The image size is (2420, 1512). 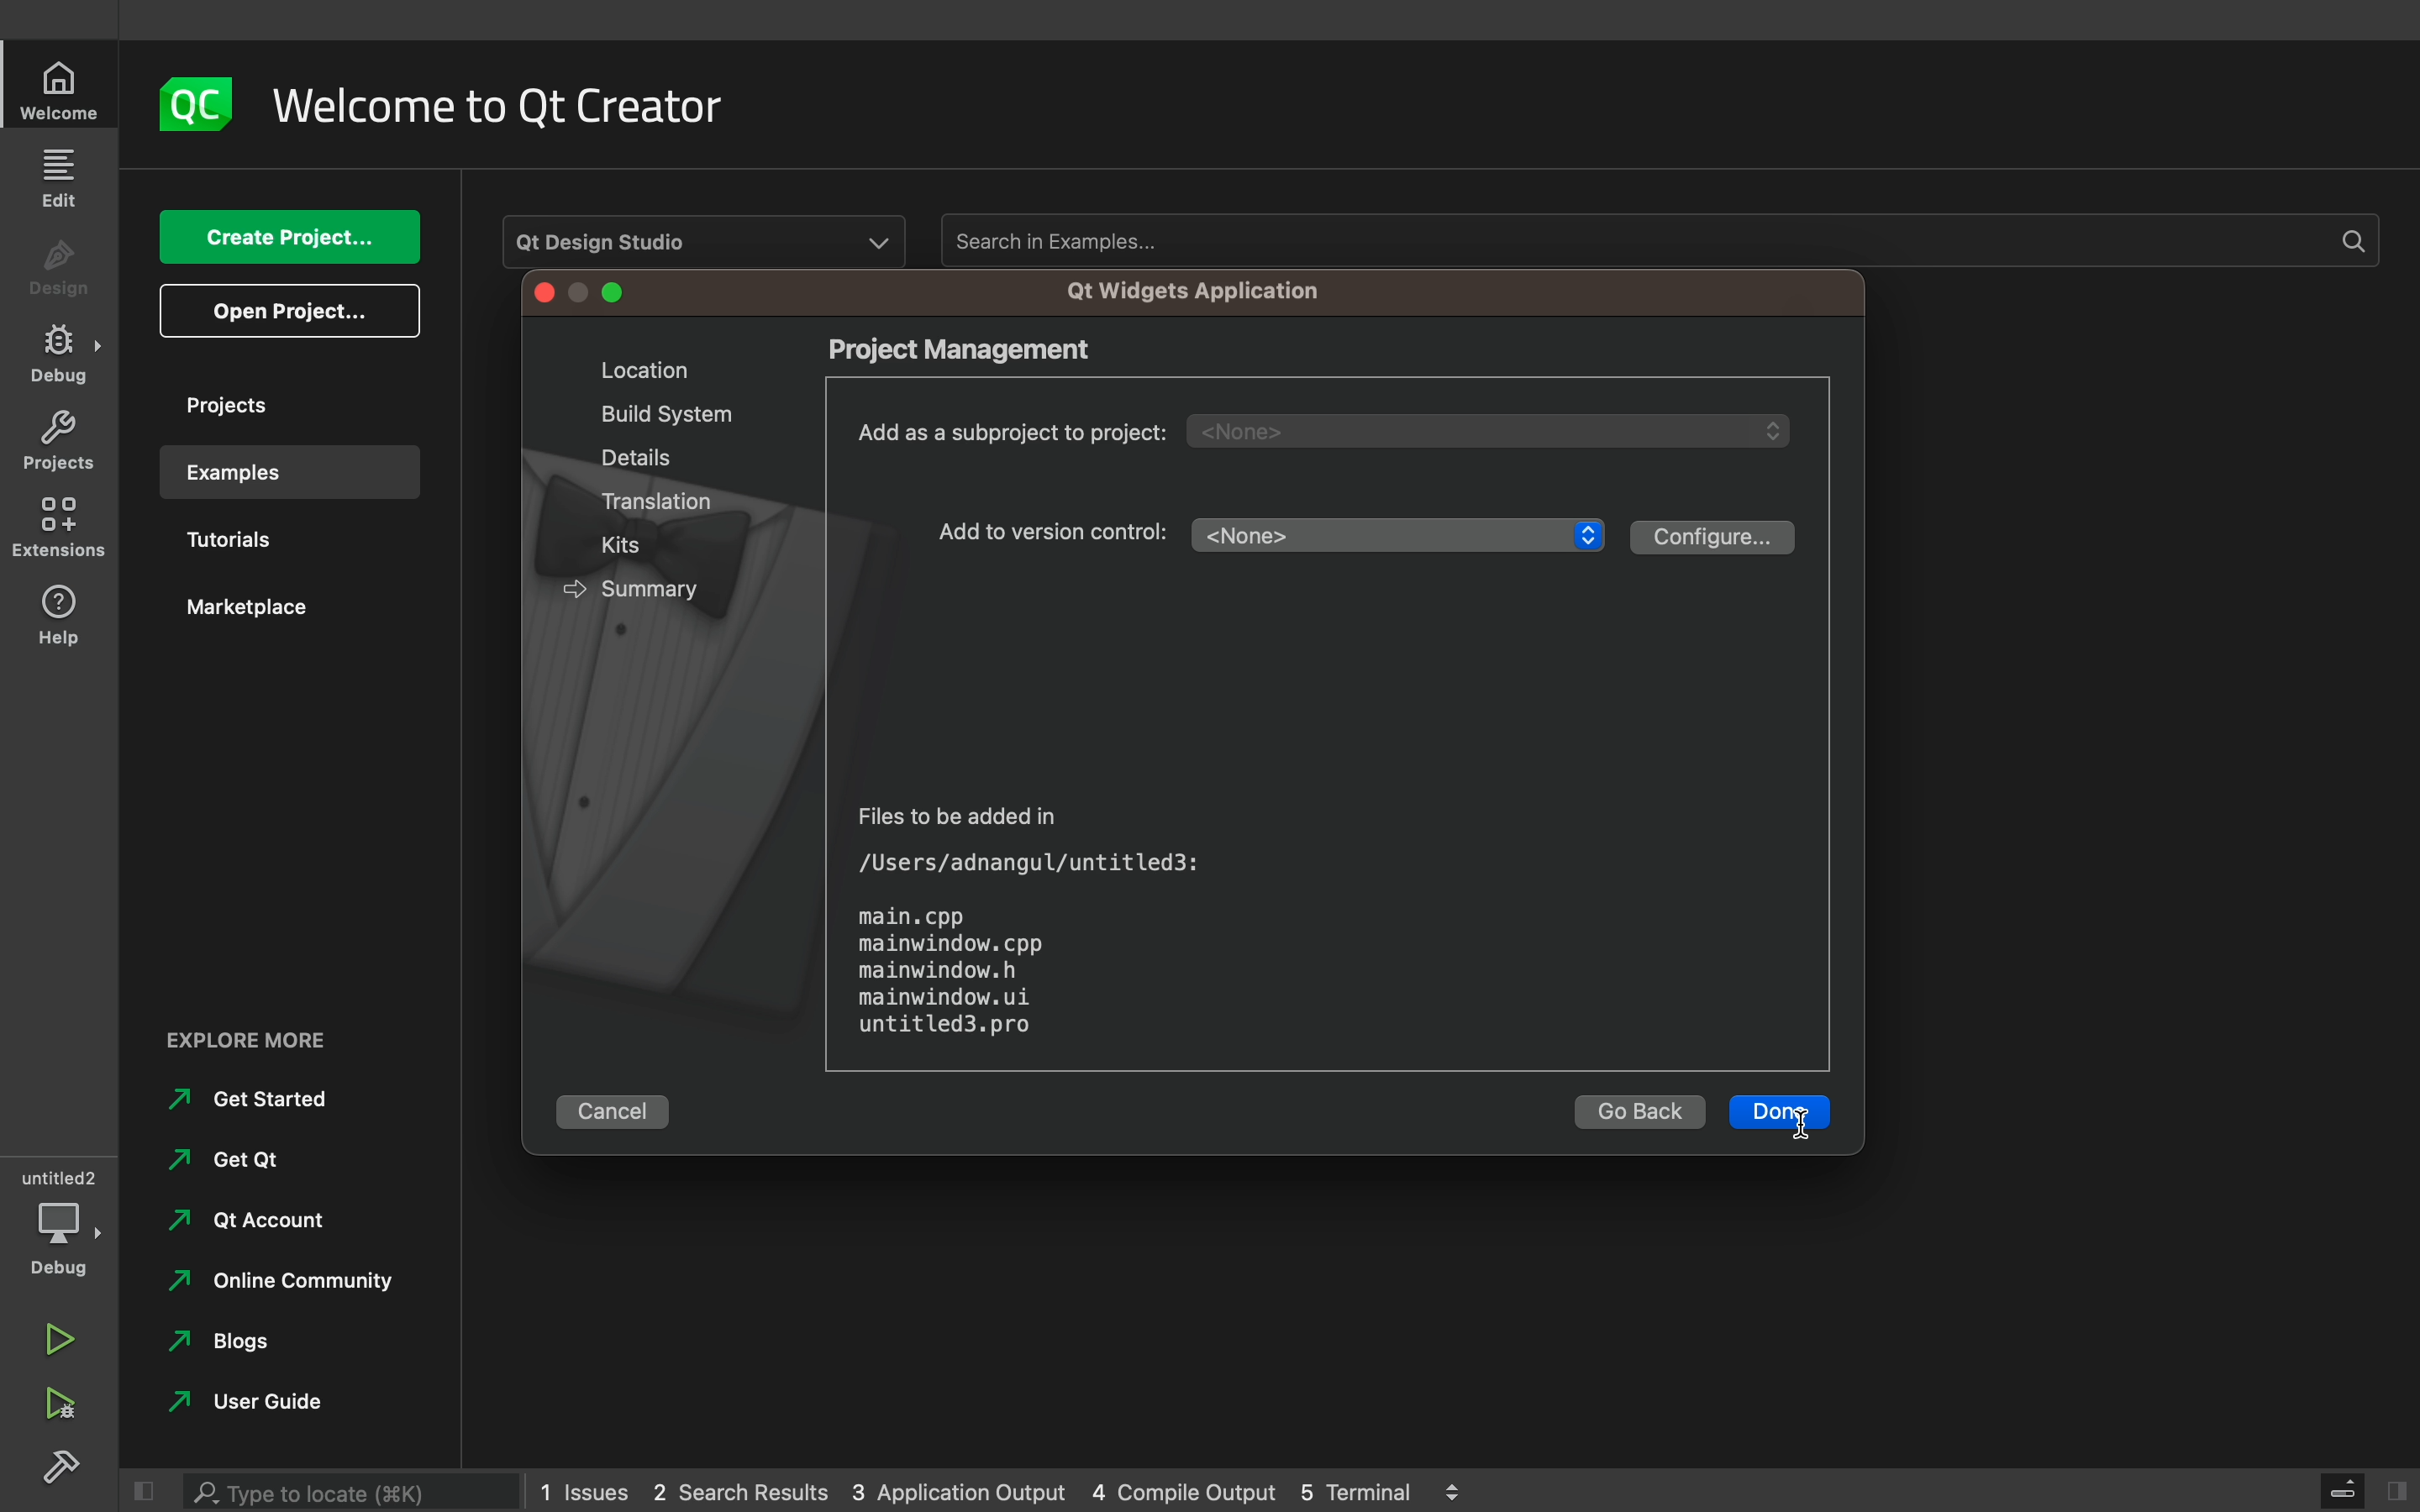 What do you see at coordinates (250, 1101) in the screenshot?
I see `get started` at bounding box center [250, 1101].